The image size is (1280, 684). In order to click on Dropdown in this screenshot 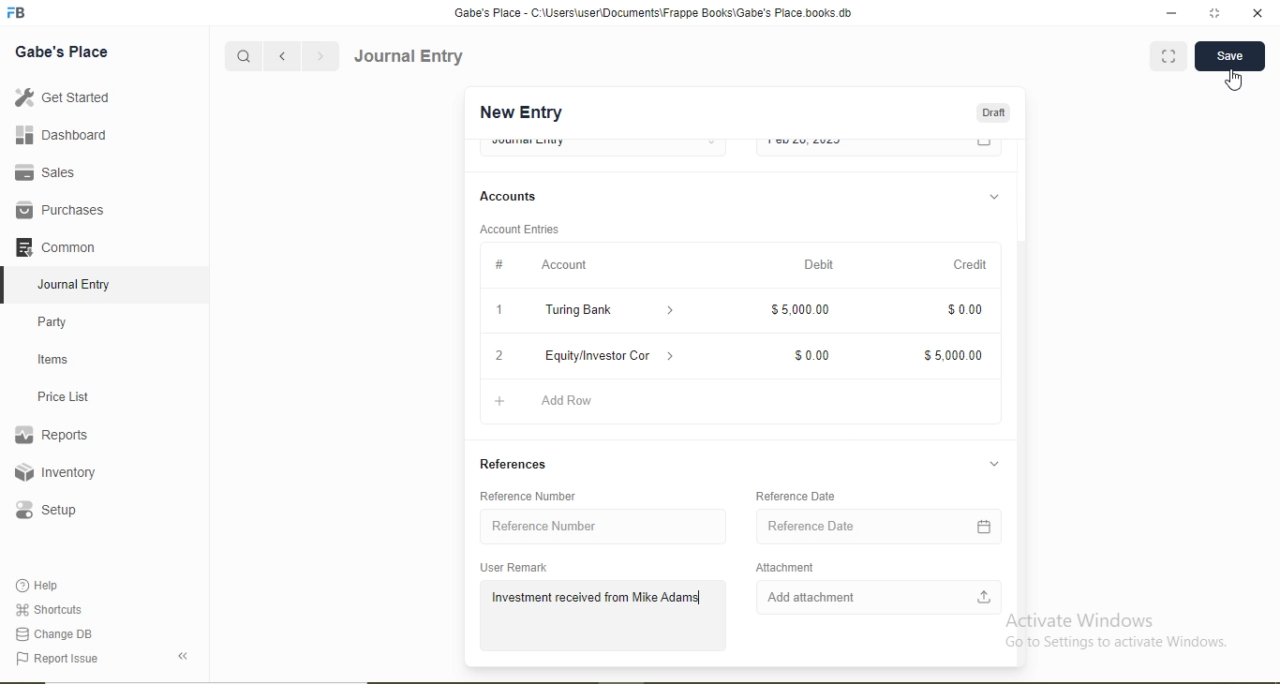, I will do `click(671, 312)`.